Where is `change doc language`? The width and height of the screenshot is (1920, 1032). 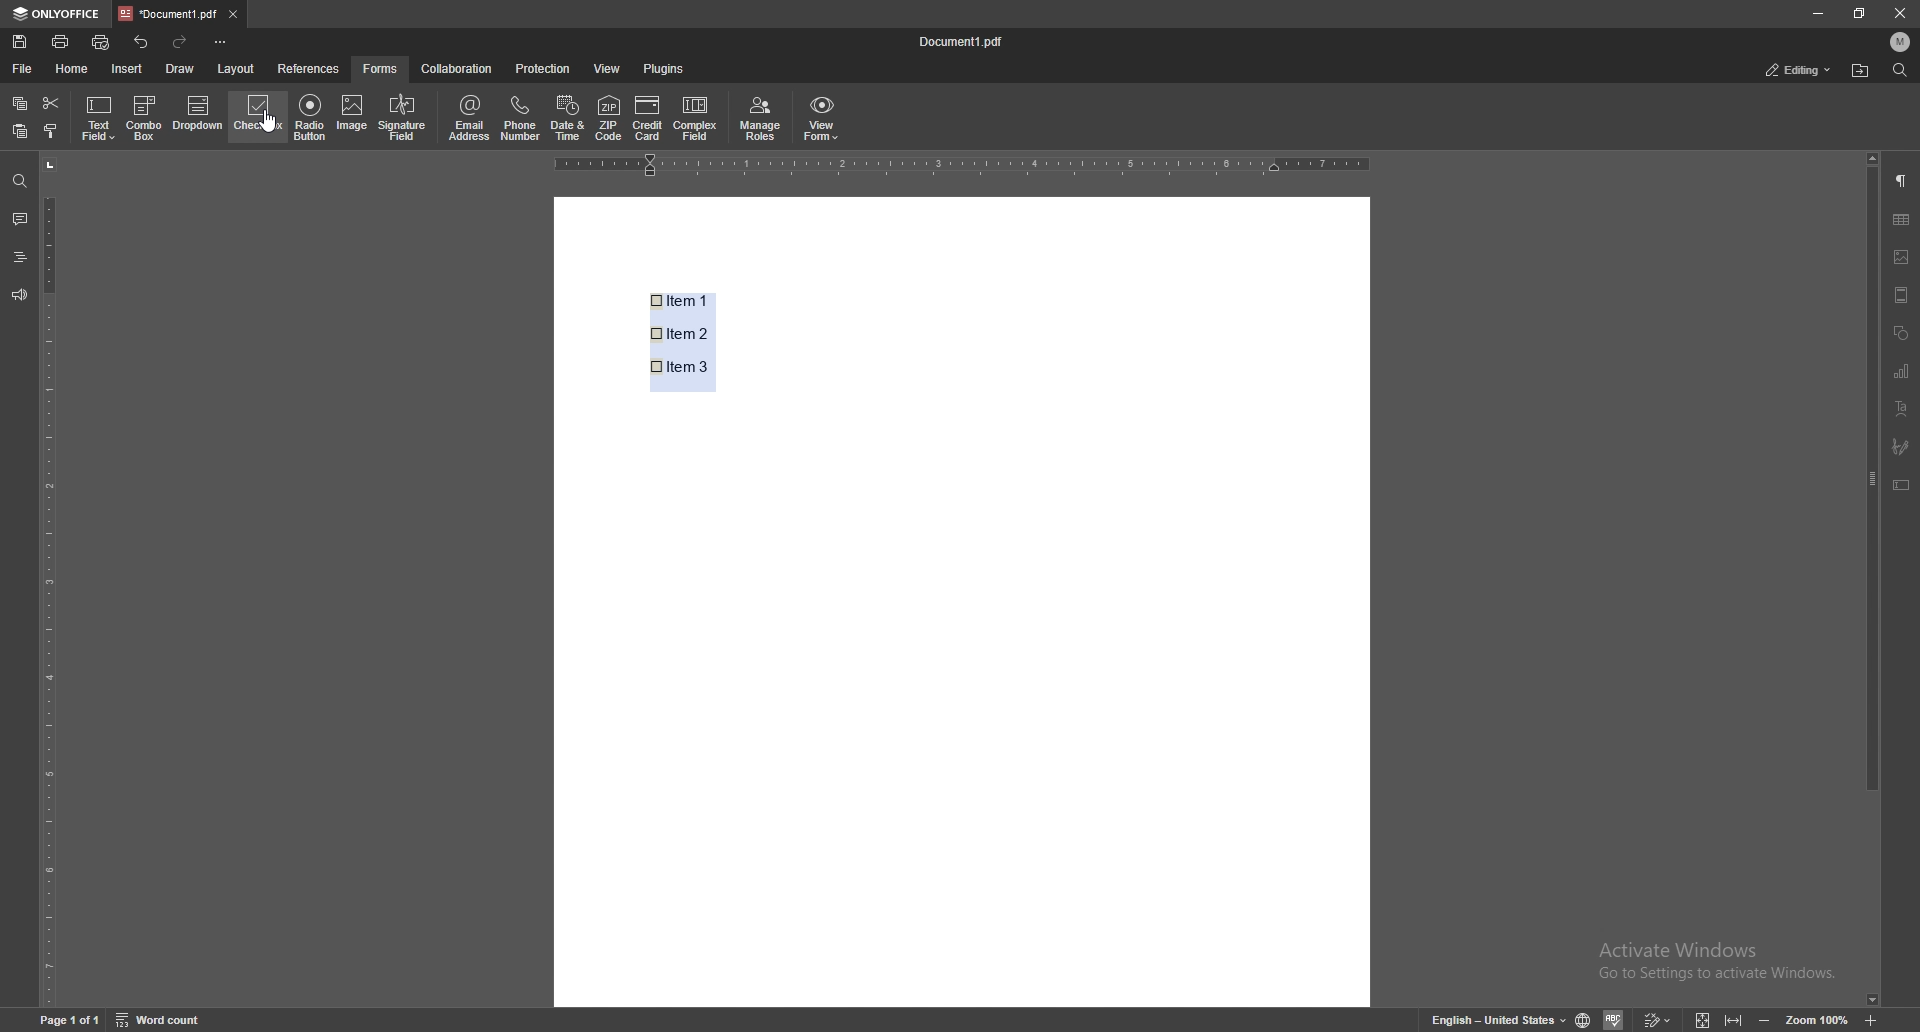 change doc language is located at coordinates (1584, 1017).